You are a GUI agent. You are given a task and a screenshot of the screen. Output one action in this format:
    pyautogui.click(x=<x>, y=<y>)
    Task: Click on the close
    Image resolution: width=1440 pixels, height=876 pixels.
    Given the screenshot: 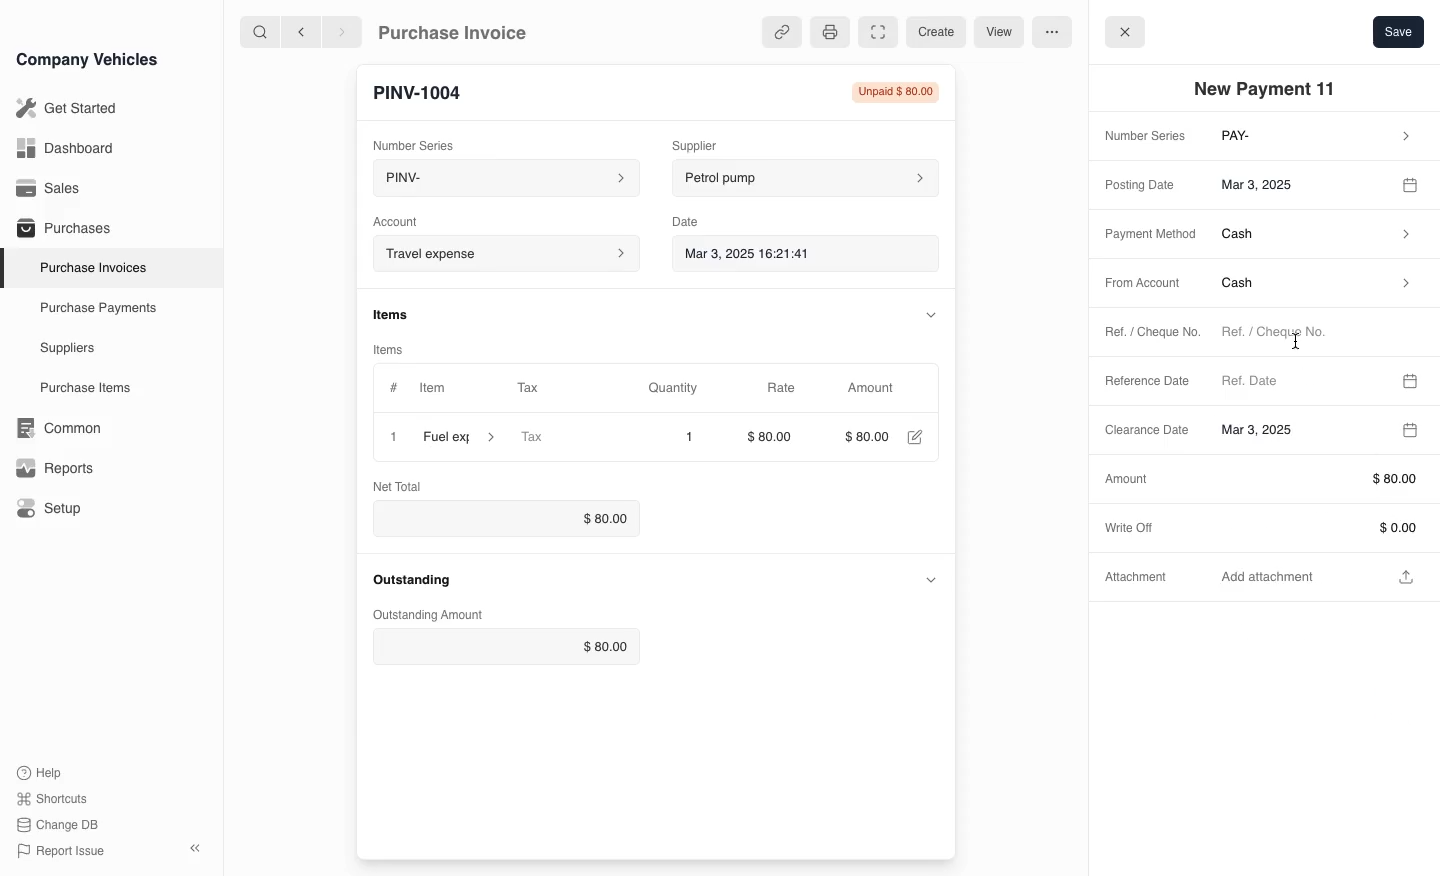 What is the action you would take?
    pyautogui.click(x=389, y=436)
    